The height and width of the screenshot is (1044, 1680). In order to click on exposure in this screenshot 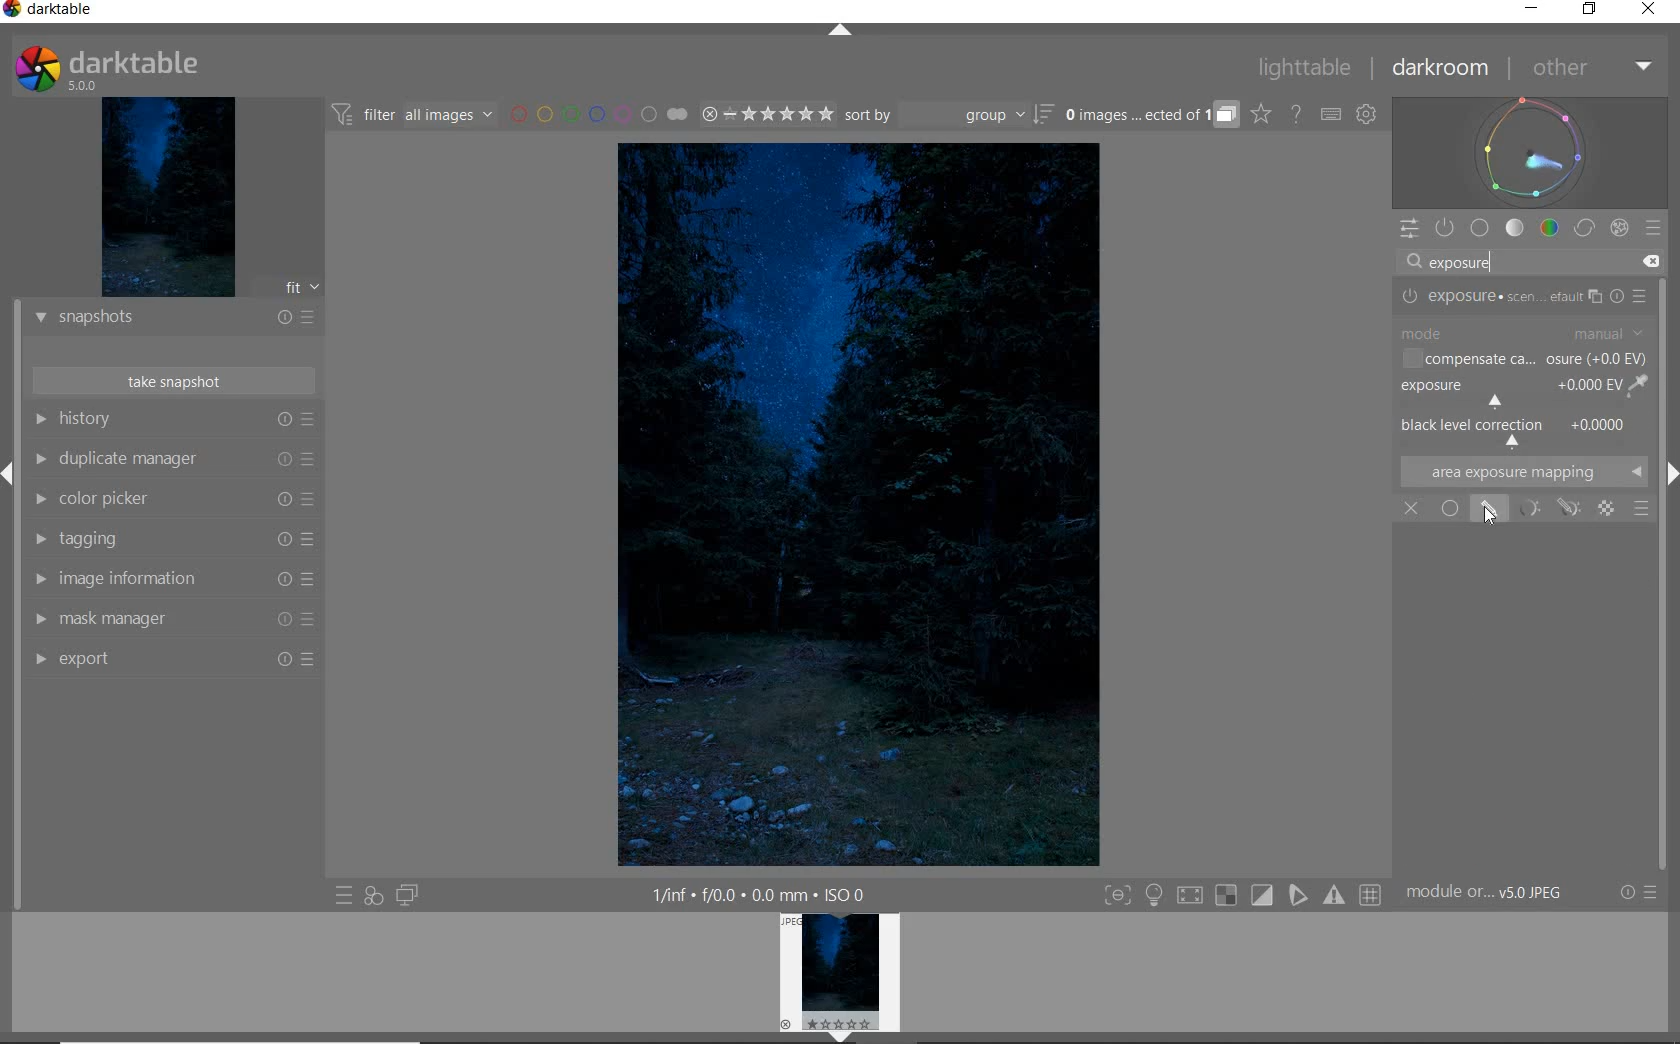, I will do `click(1466, 262)`.